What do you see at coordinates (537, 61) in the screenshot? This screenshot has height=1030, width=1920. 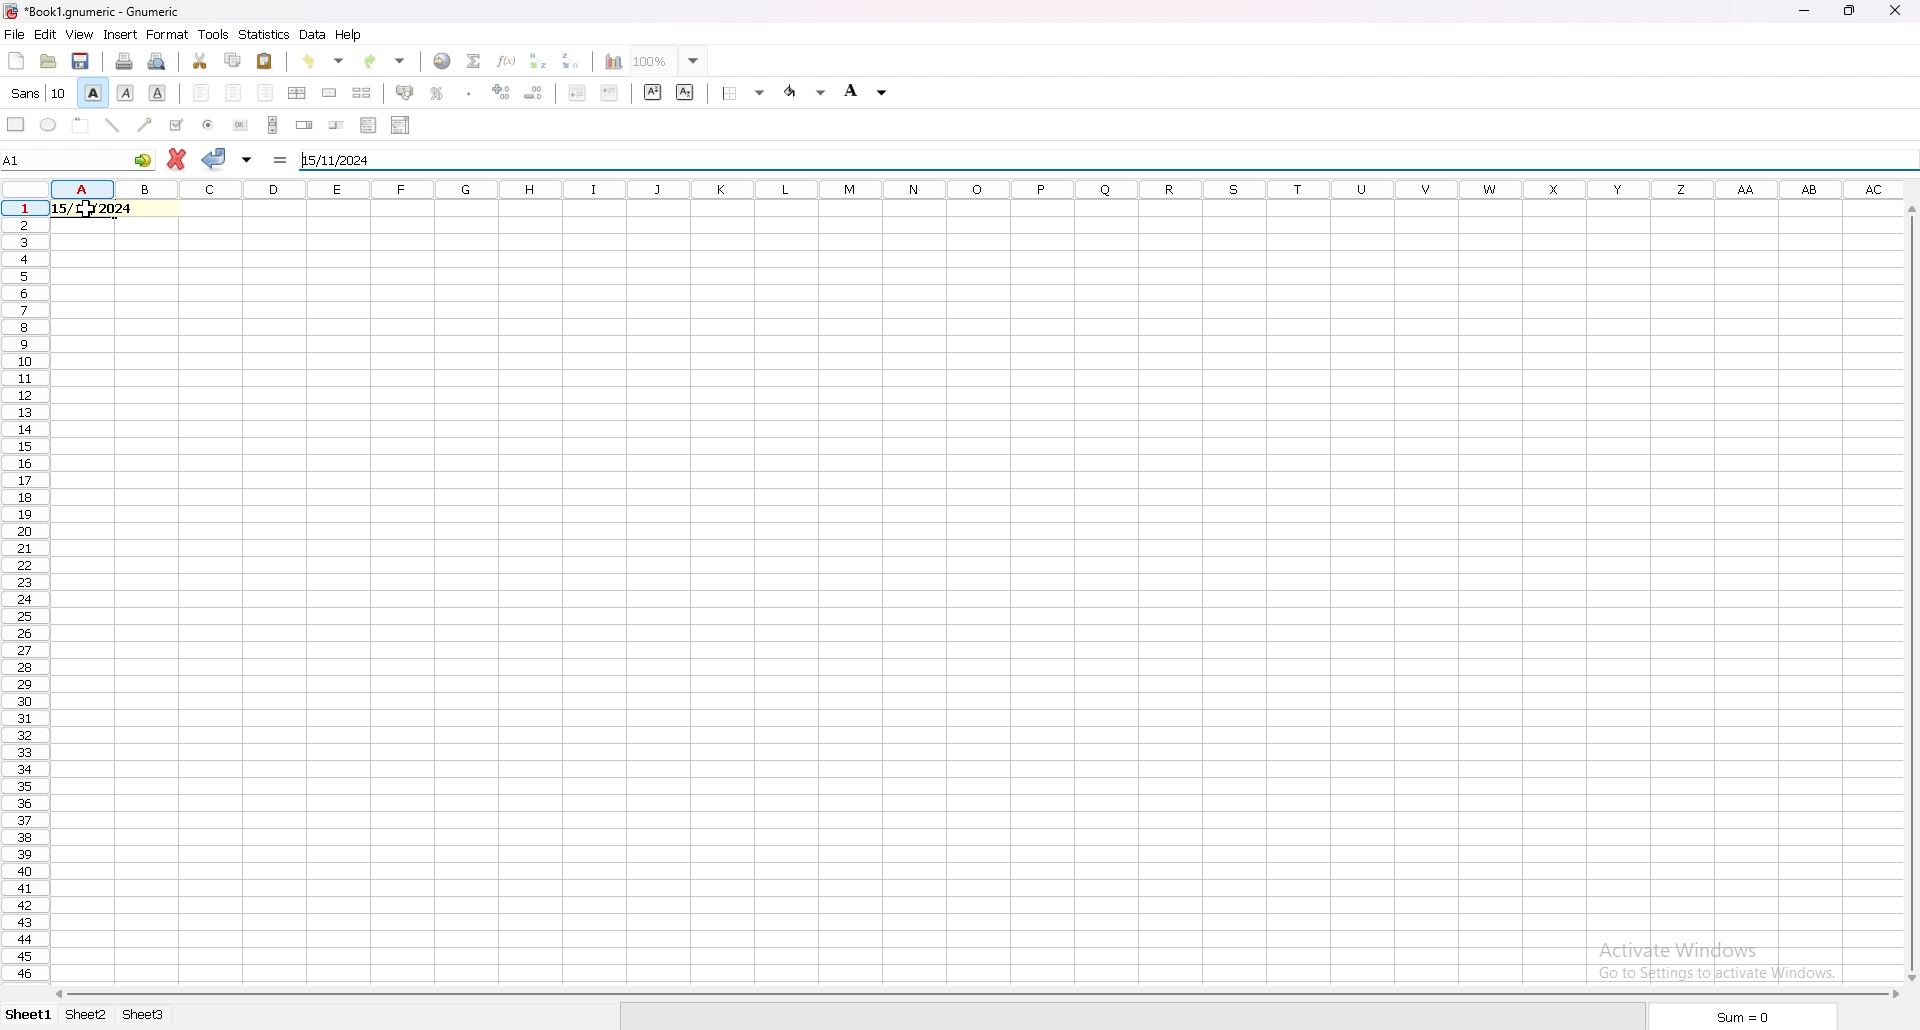 I see `sort ascending` at bounding box center [537, 61].